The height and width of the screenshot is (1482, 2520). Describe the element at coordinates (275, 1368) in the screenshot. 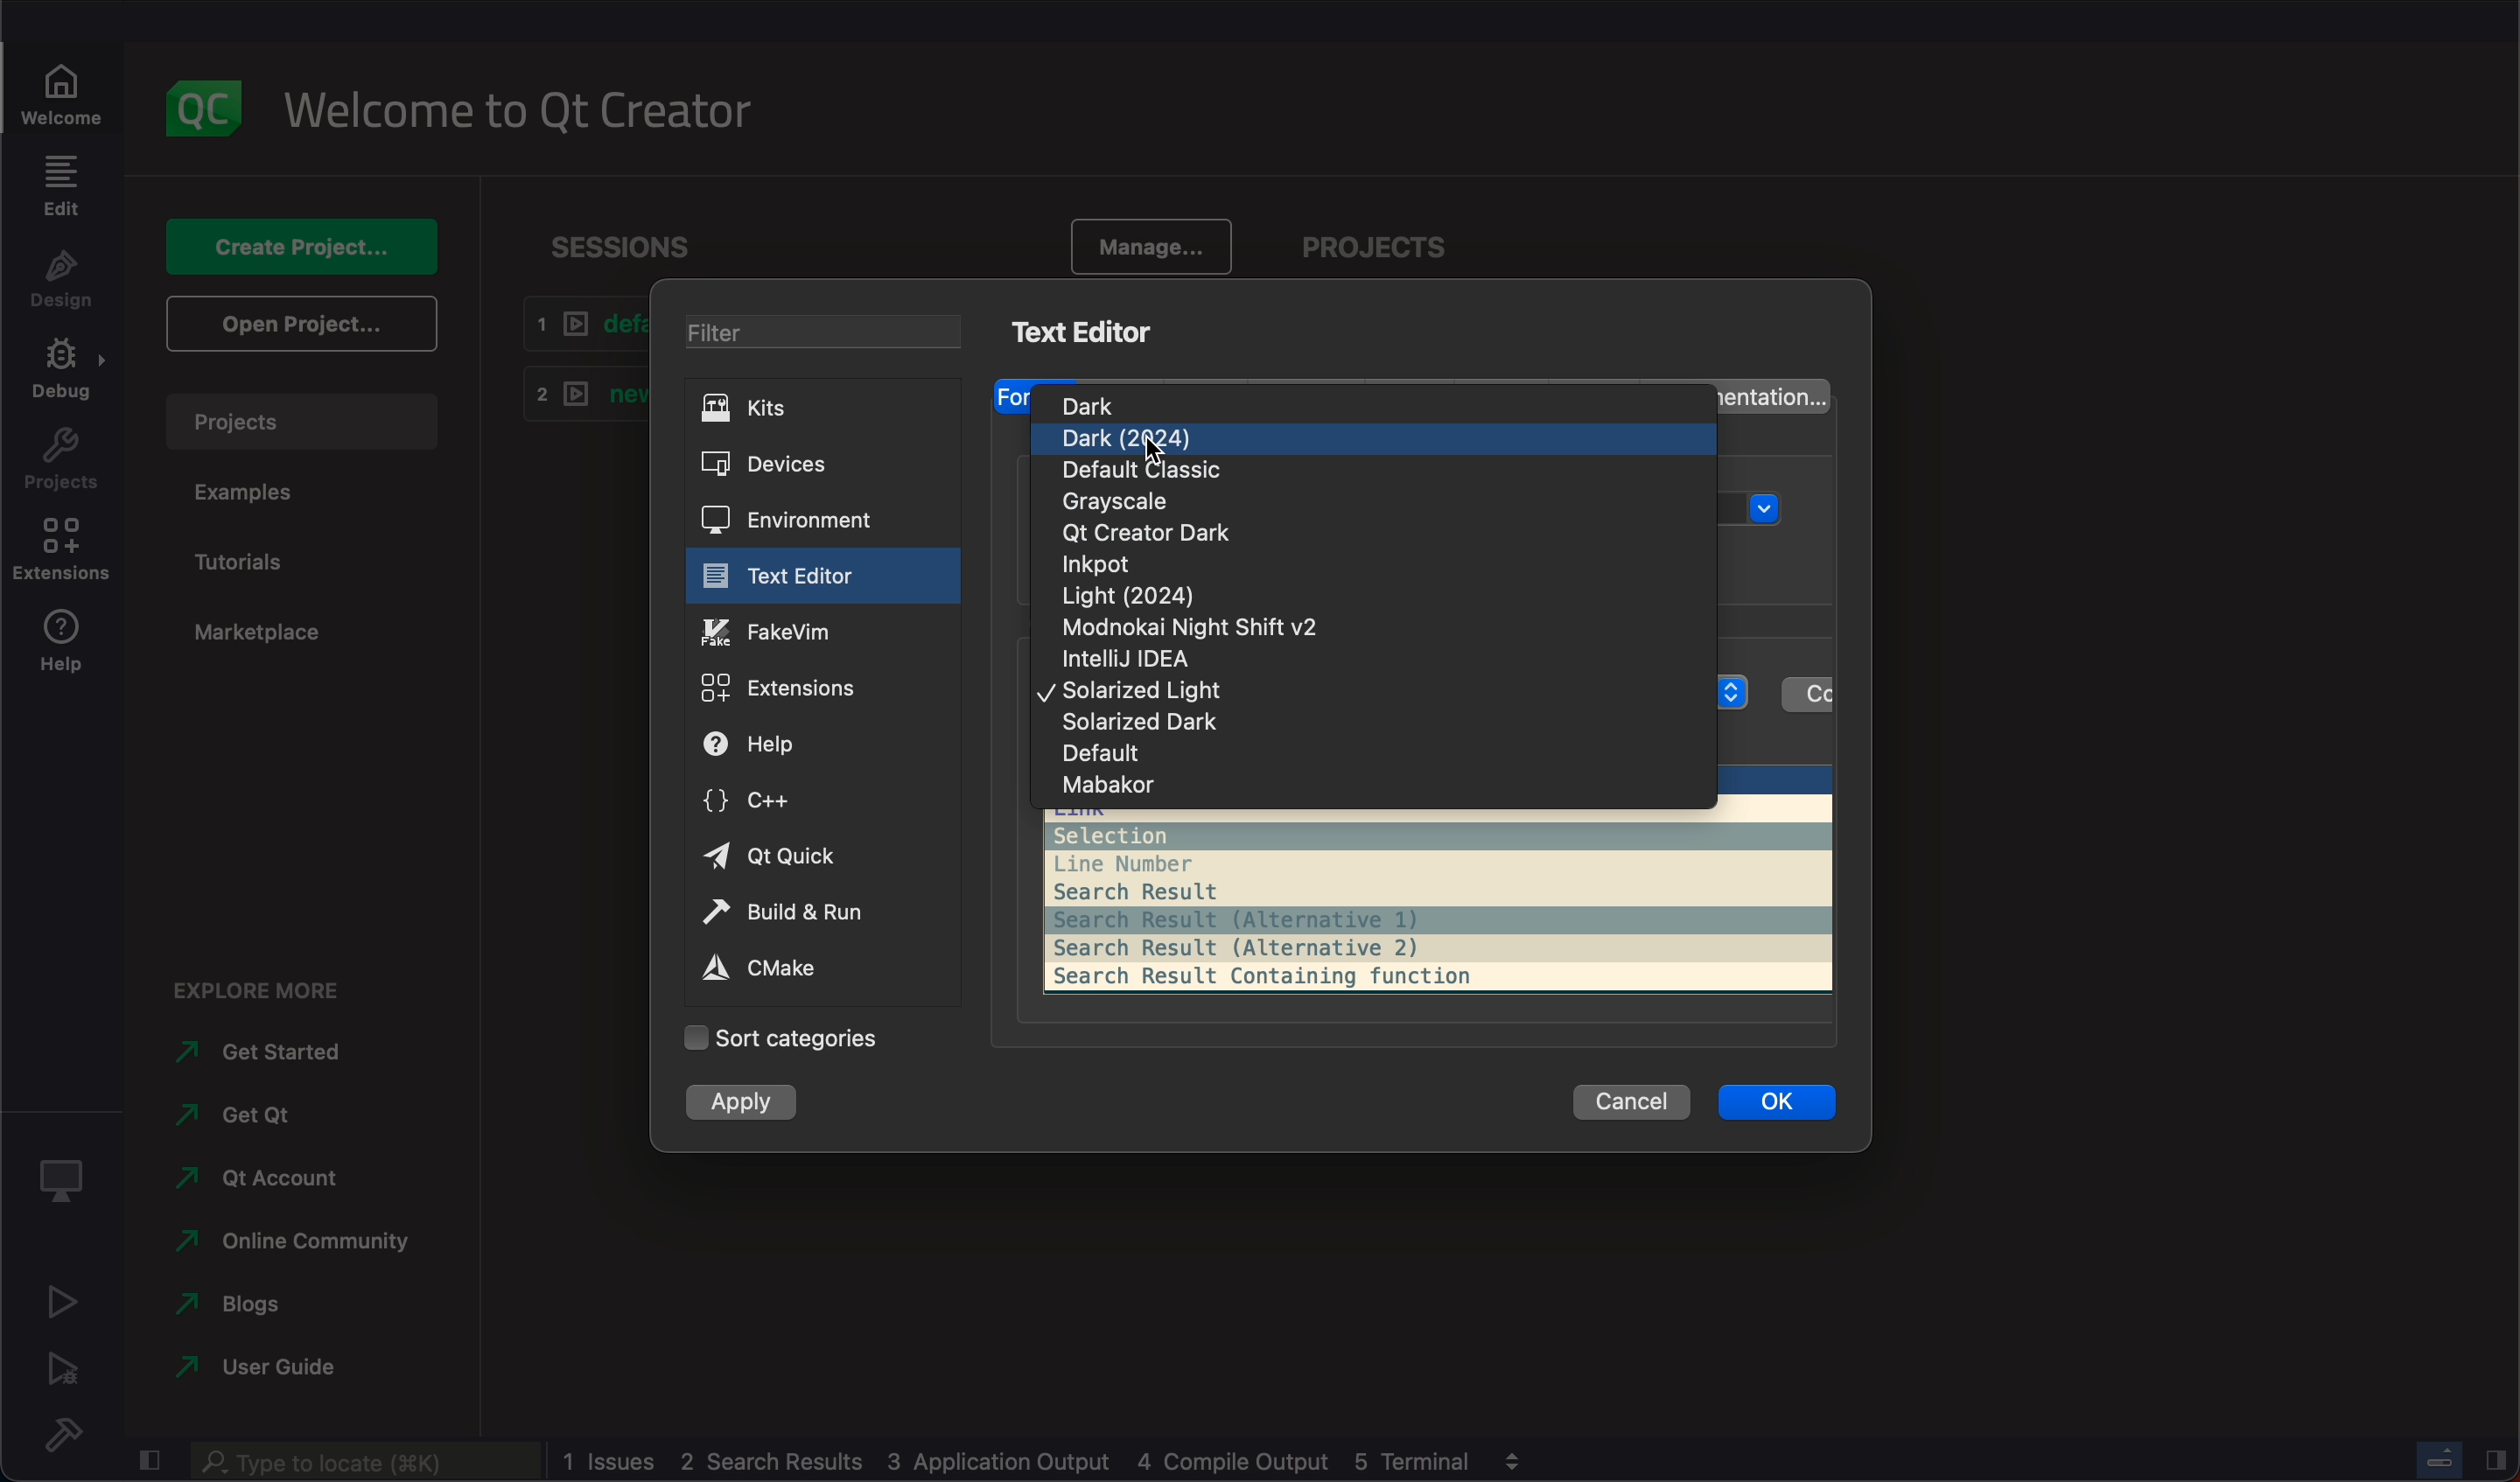

I see `guide` at that location.